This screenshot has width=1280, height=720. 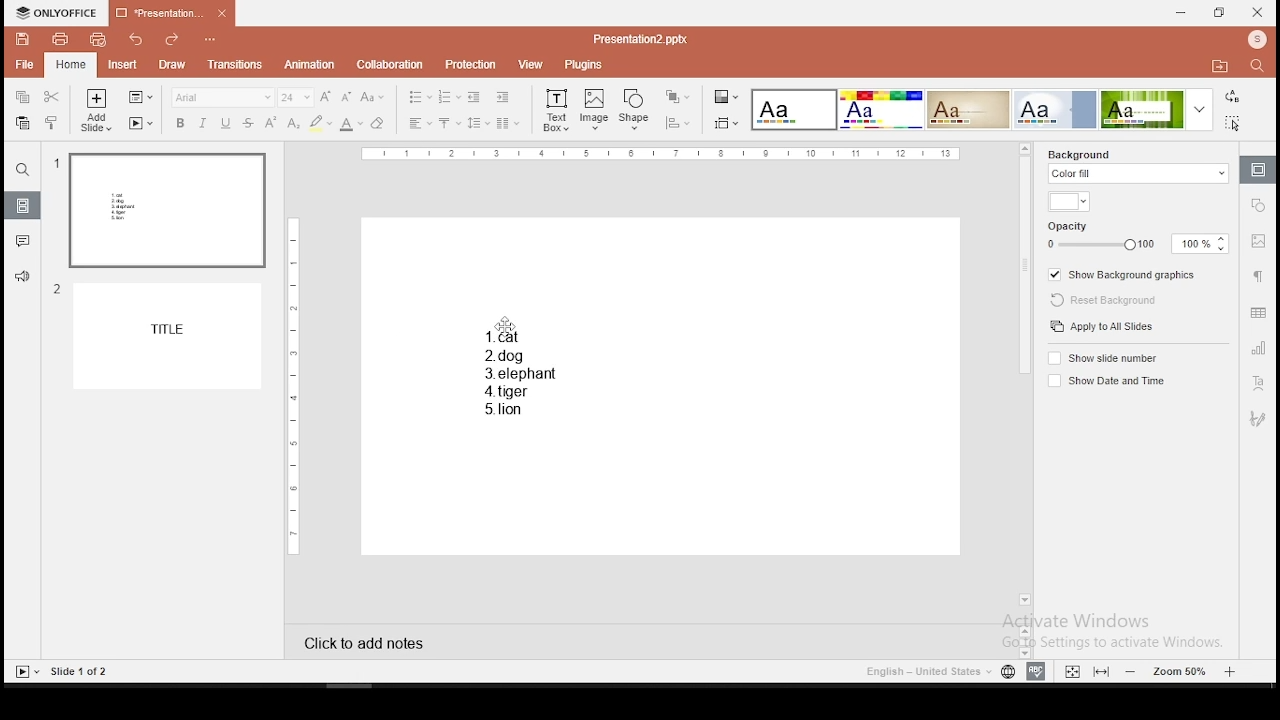 What do you see at coordinates (248, 123) in the screenshot?
I see `strikethrough` at bounding box center [248, 123].